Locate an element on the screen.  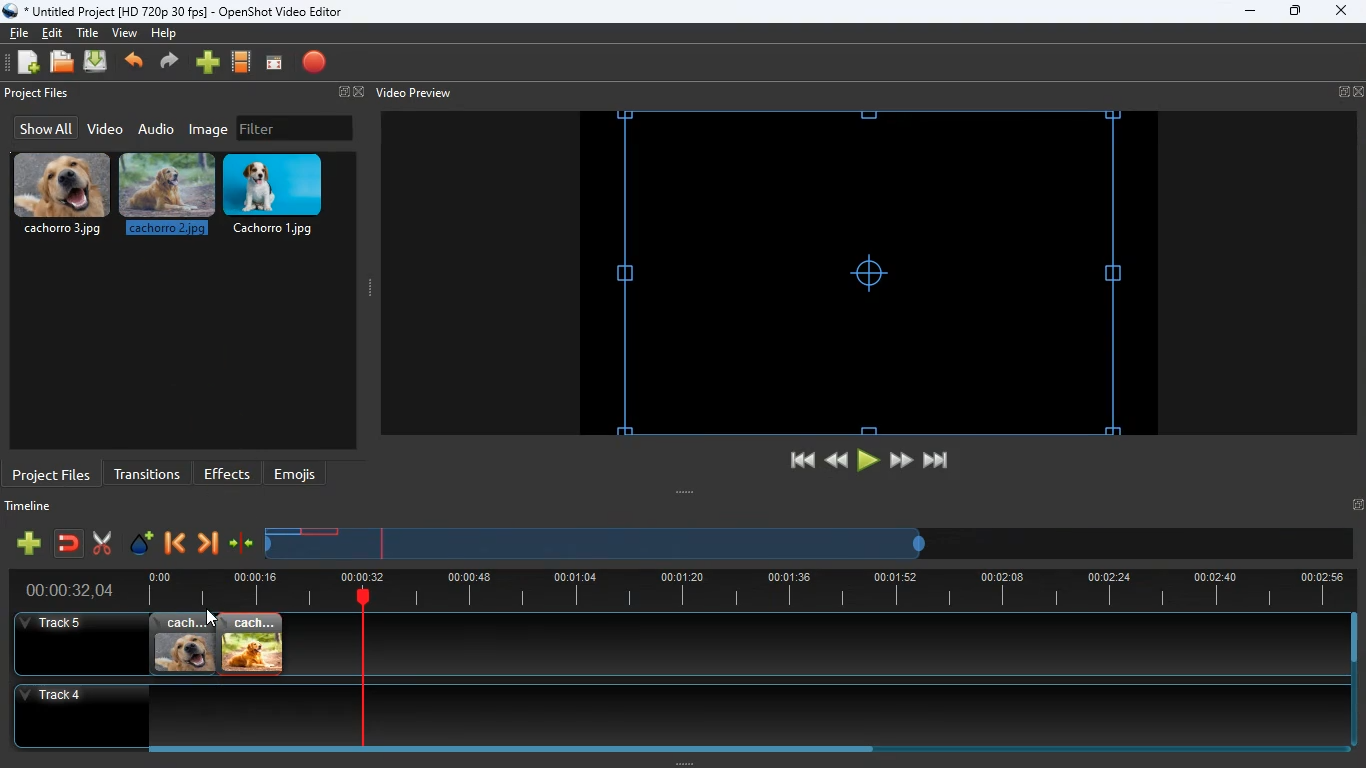
effect is located at coordinates (142, 545).